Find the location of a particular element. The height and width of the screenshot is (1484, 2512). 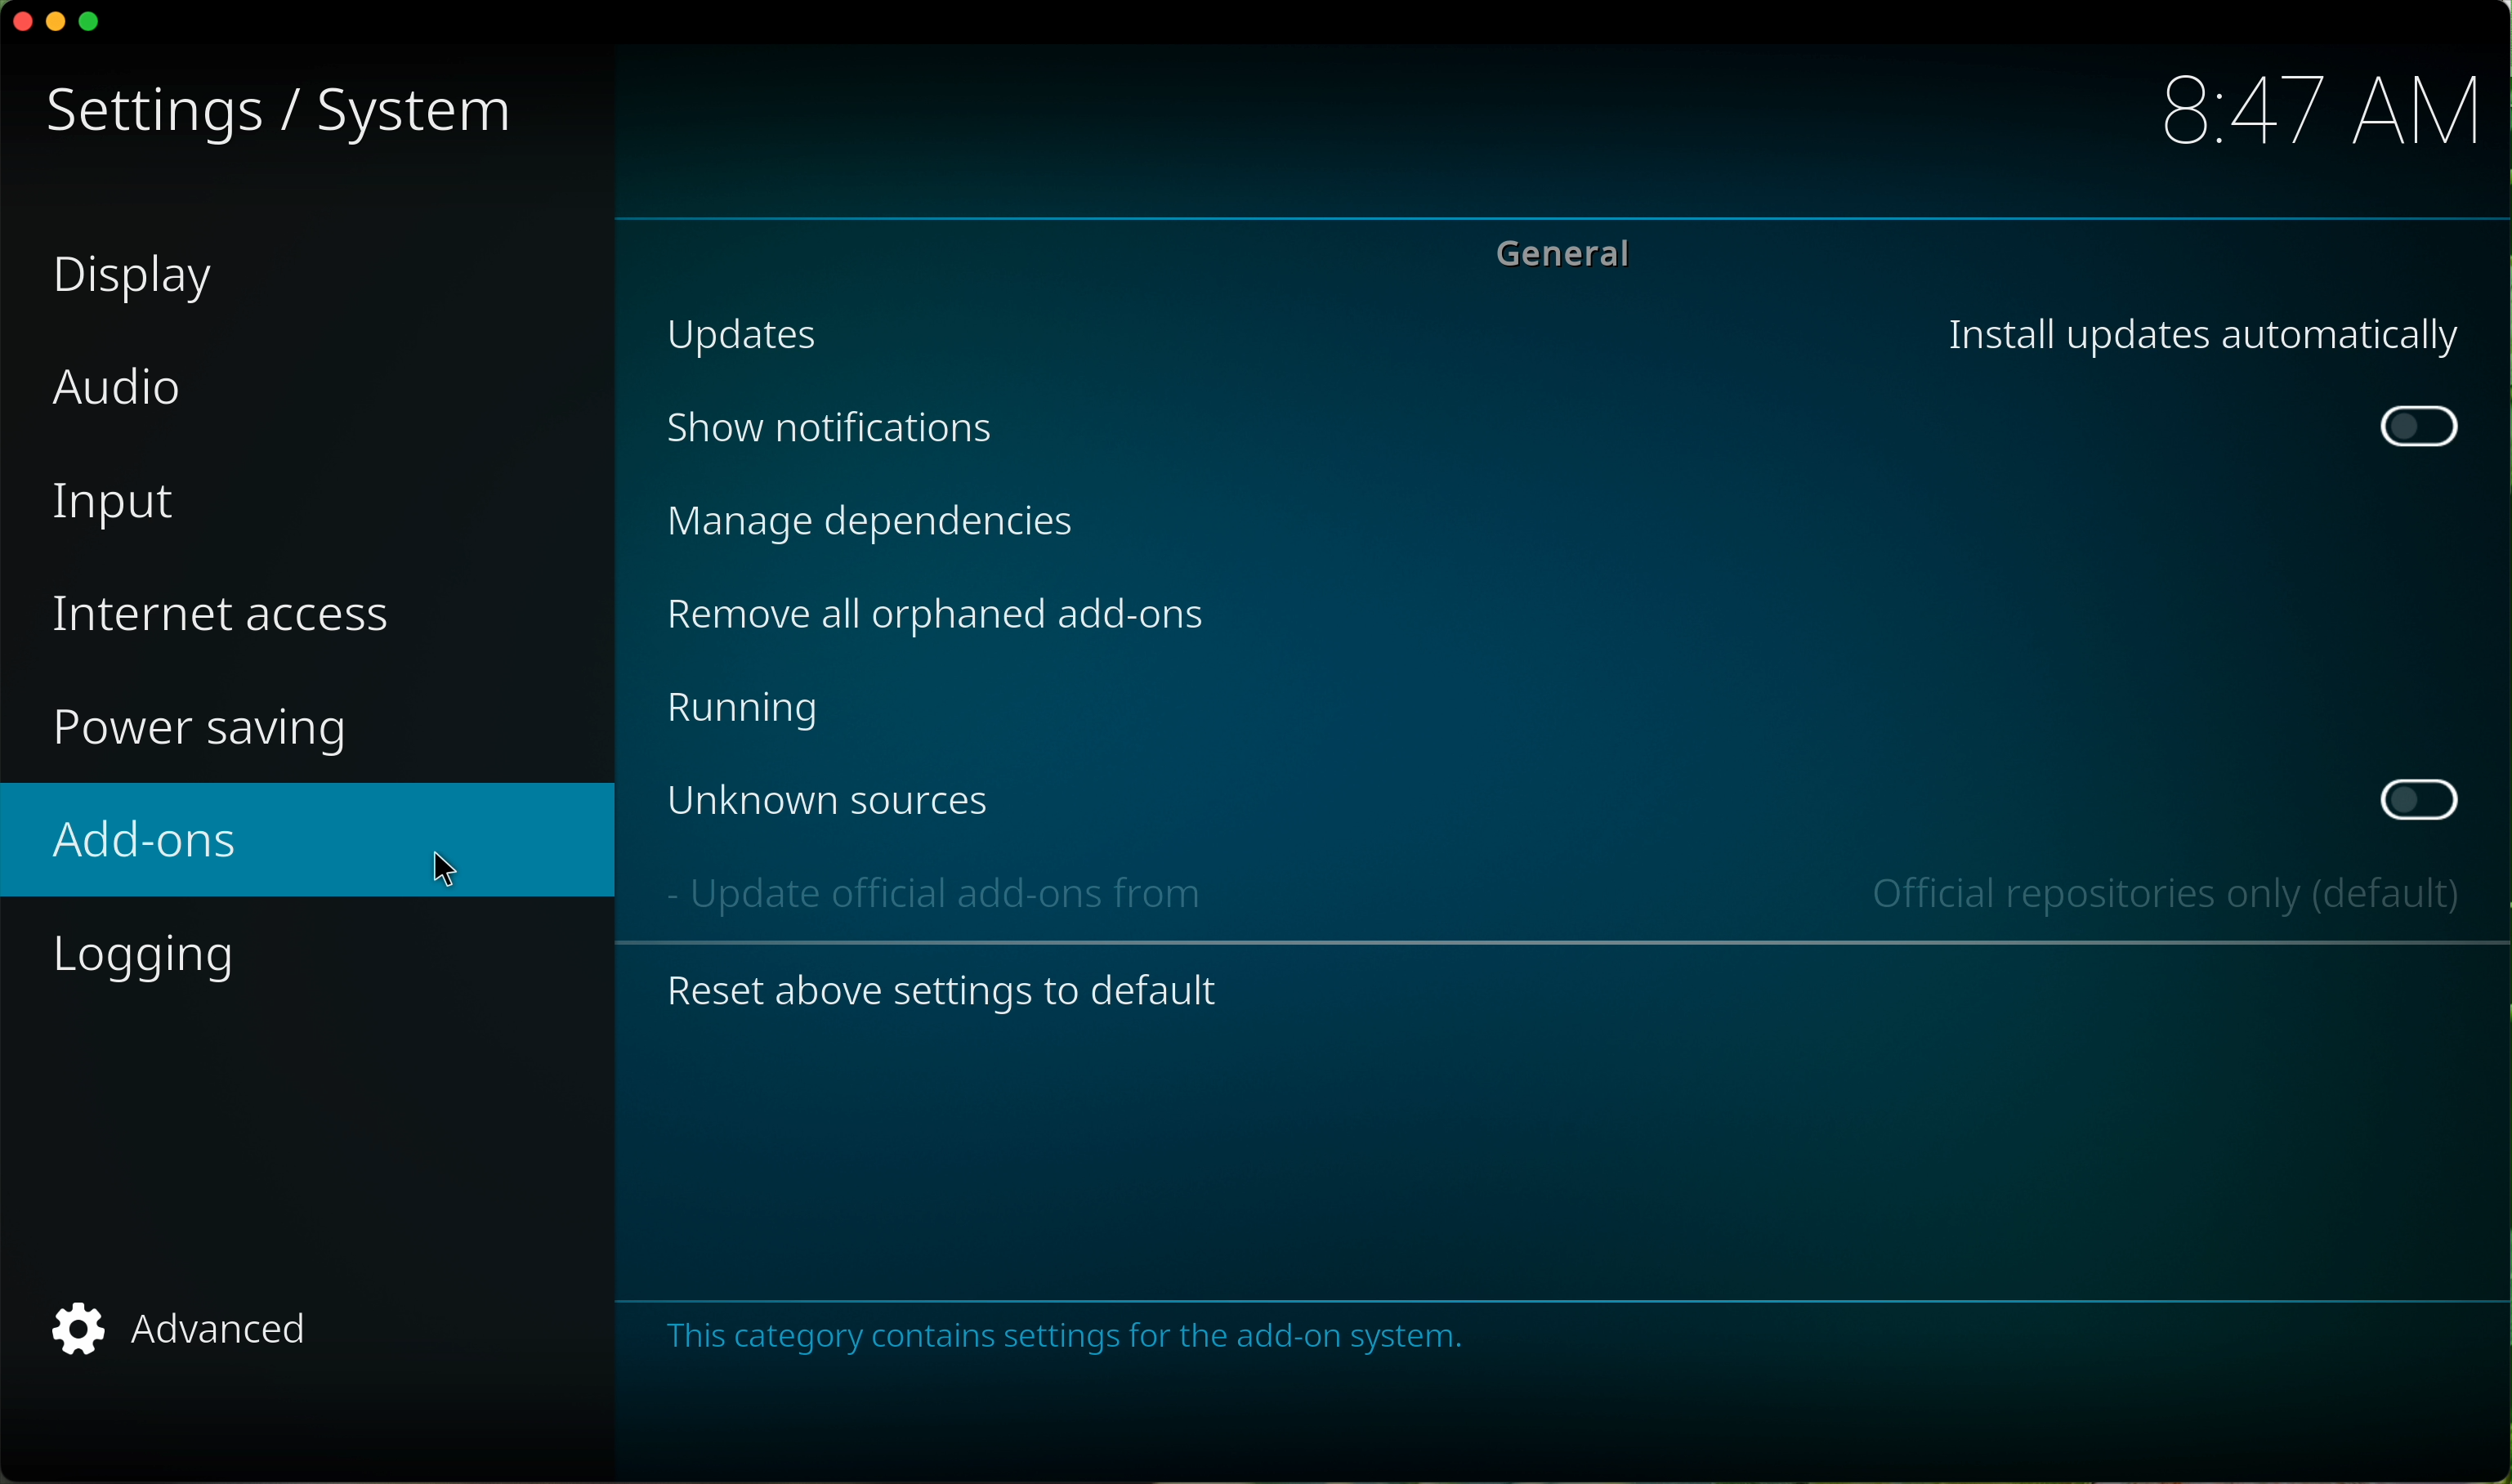

Running is located at coordinates (795, 716).